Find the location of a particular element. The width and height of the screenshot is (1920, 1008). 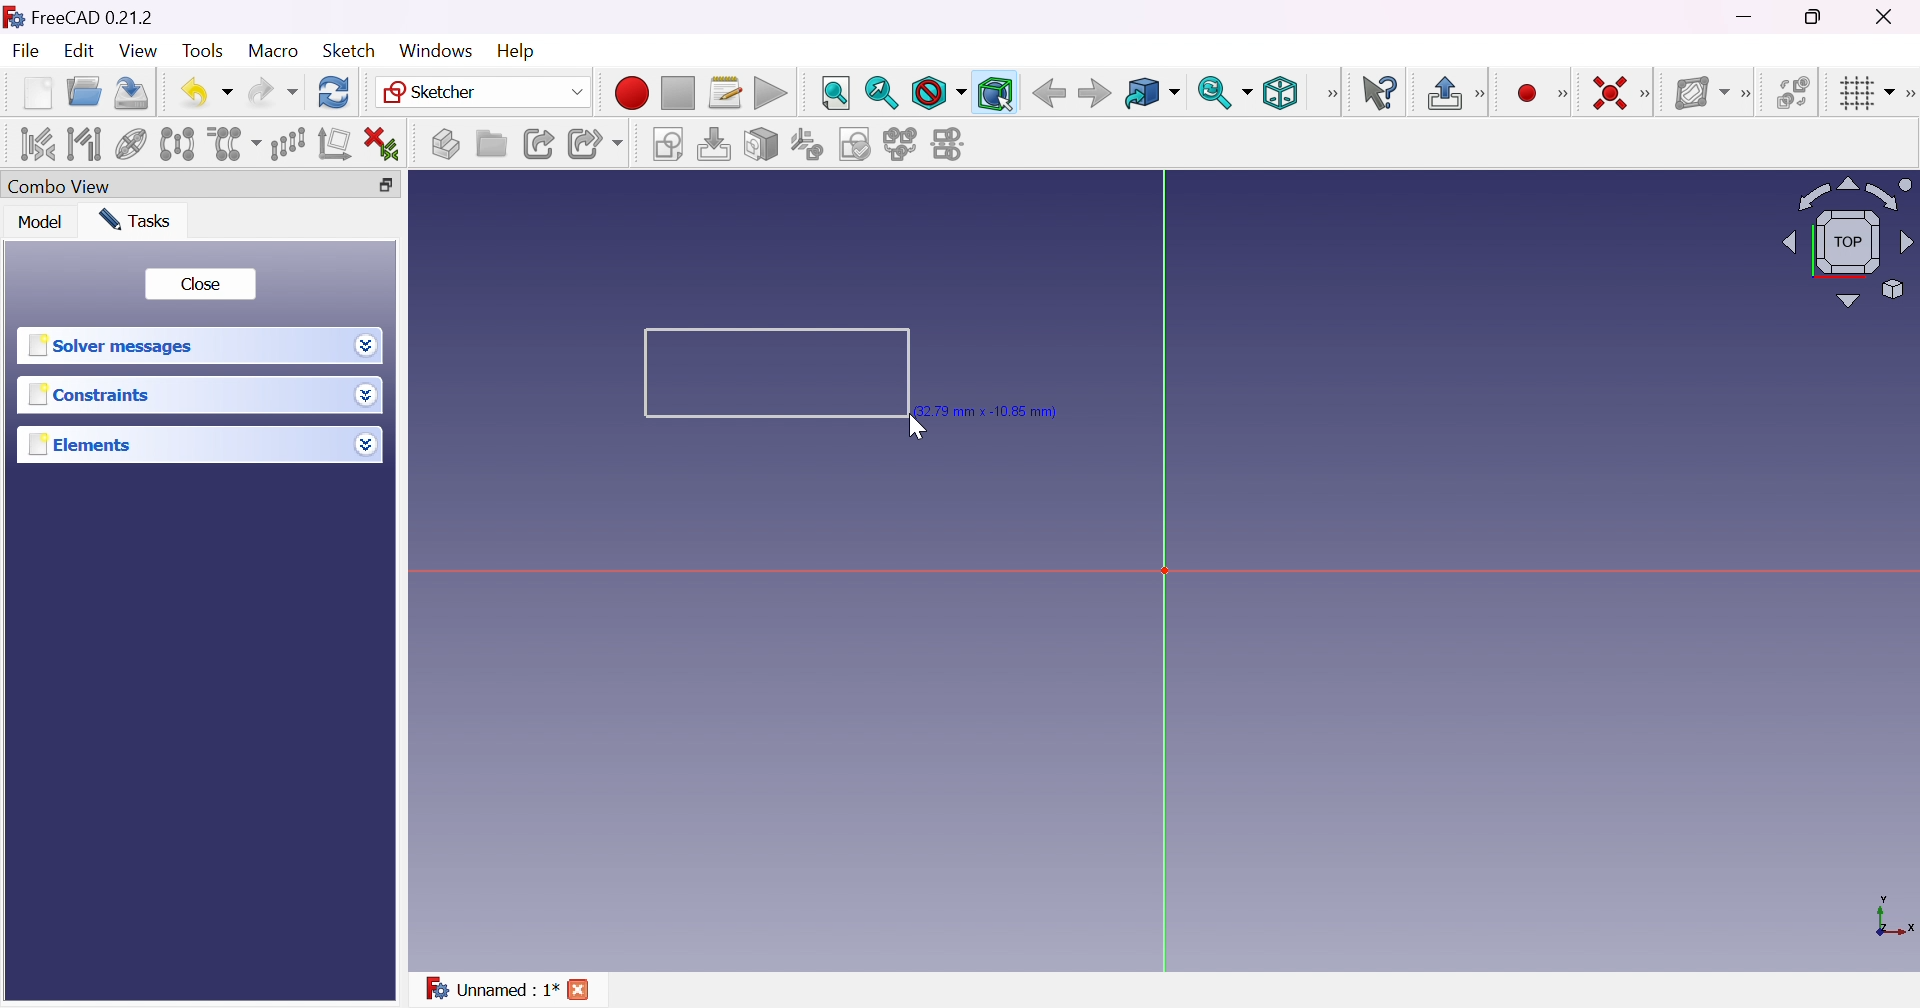

Create group is located at coordinates (491, 145).